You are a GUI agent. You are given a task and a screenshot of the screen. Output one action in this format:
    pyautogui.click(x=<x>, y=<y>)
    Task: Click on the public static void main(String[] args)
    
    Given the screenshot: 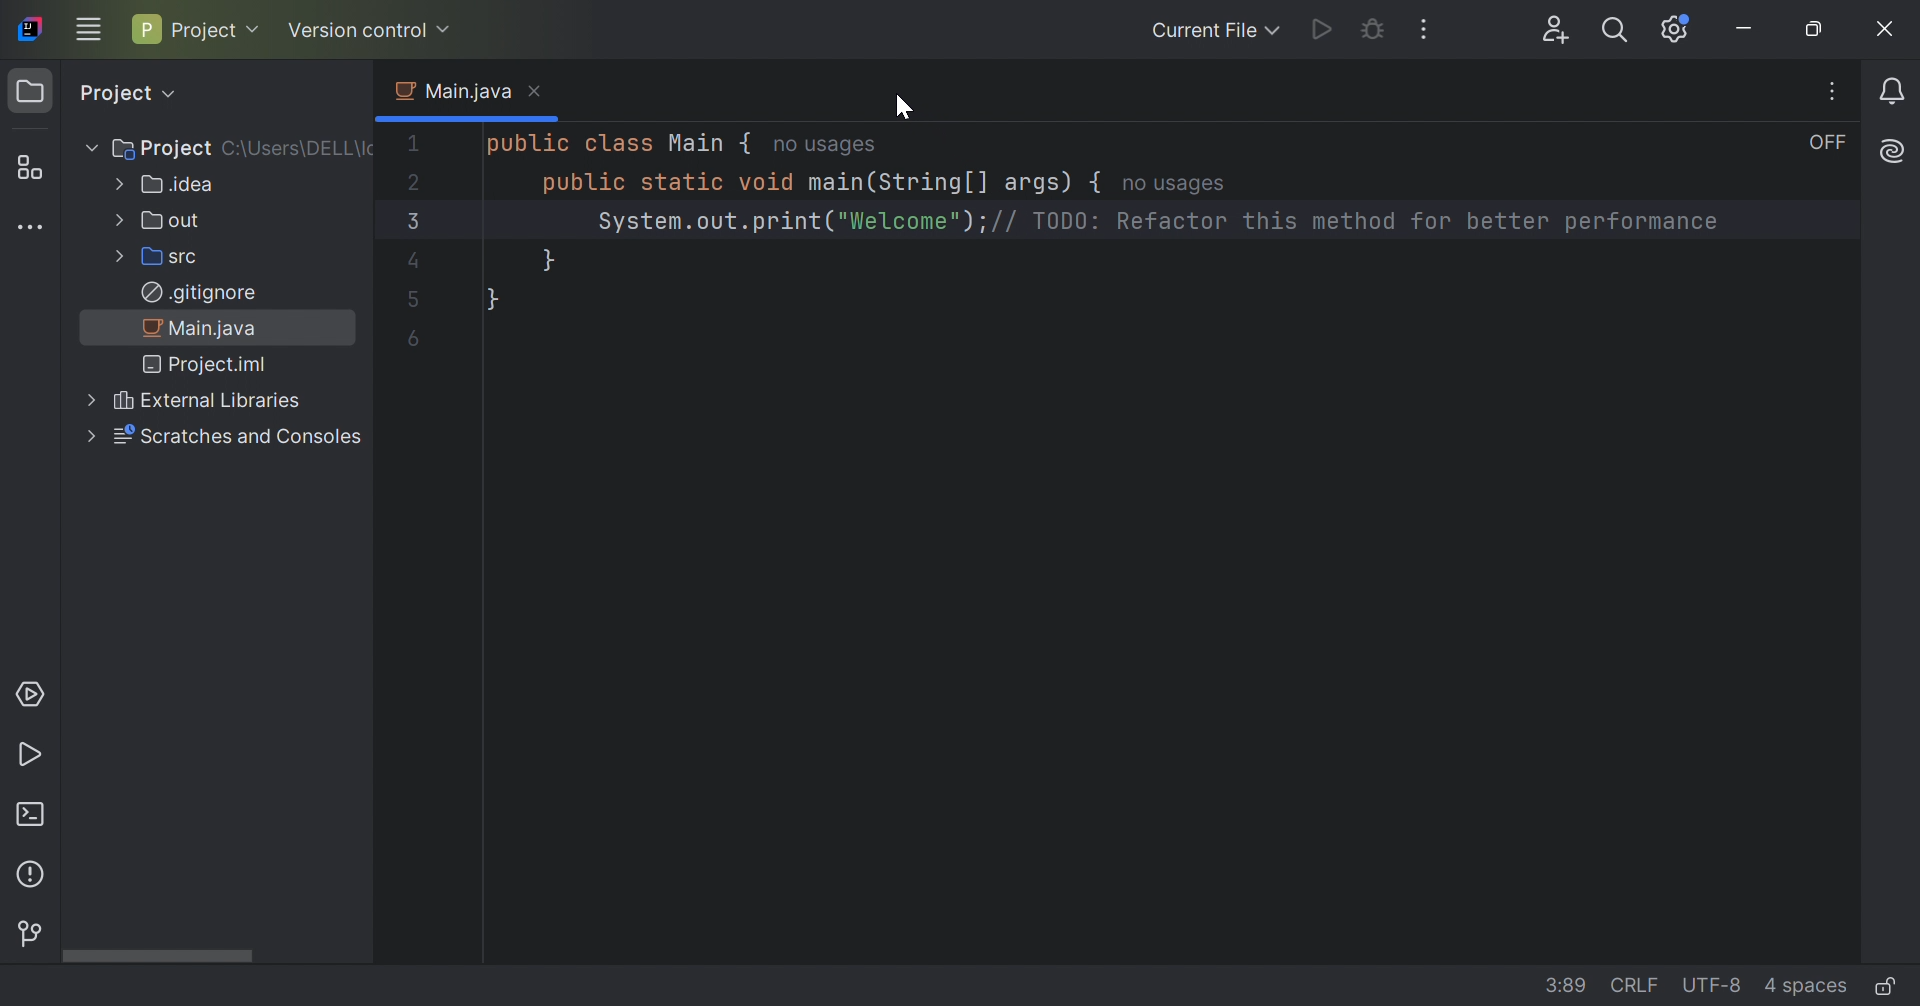 What is the action you would take?
    pyautogui.click(x=803, y=185)
    